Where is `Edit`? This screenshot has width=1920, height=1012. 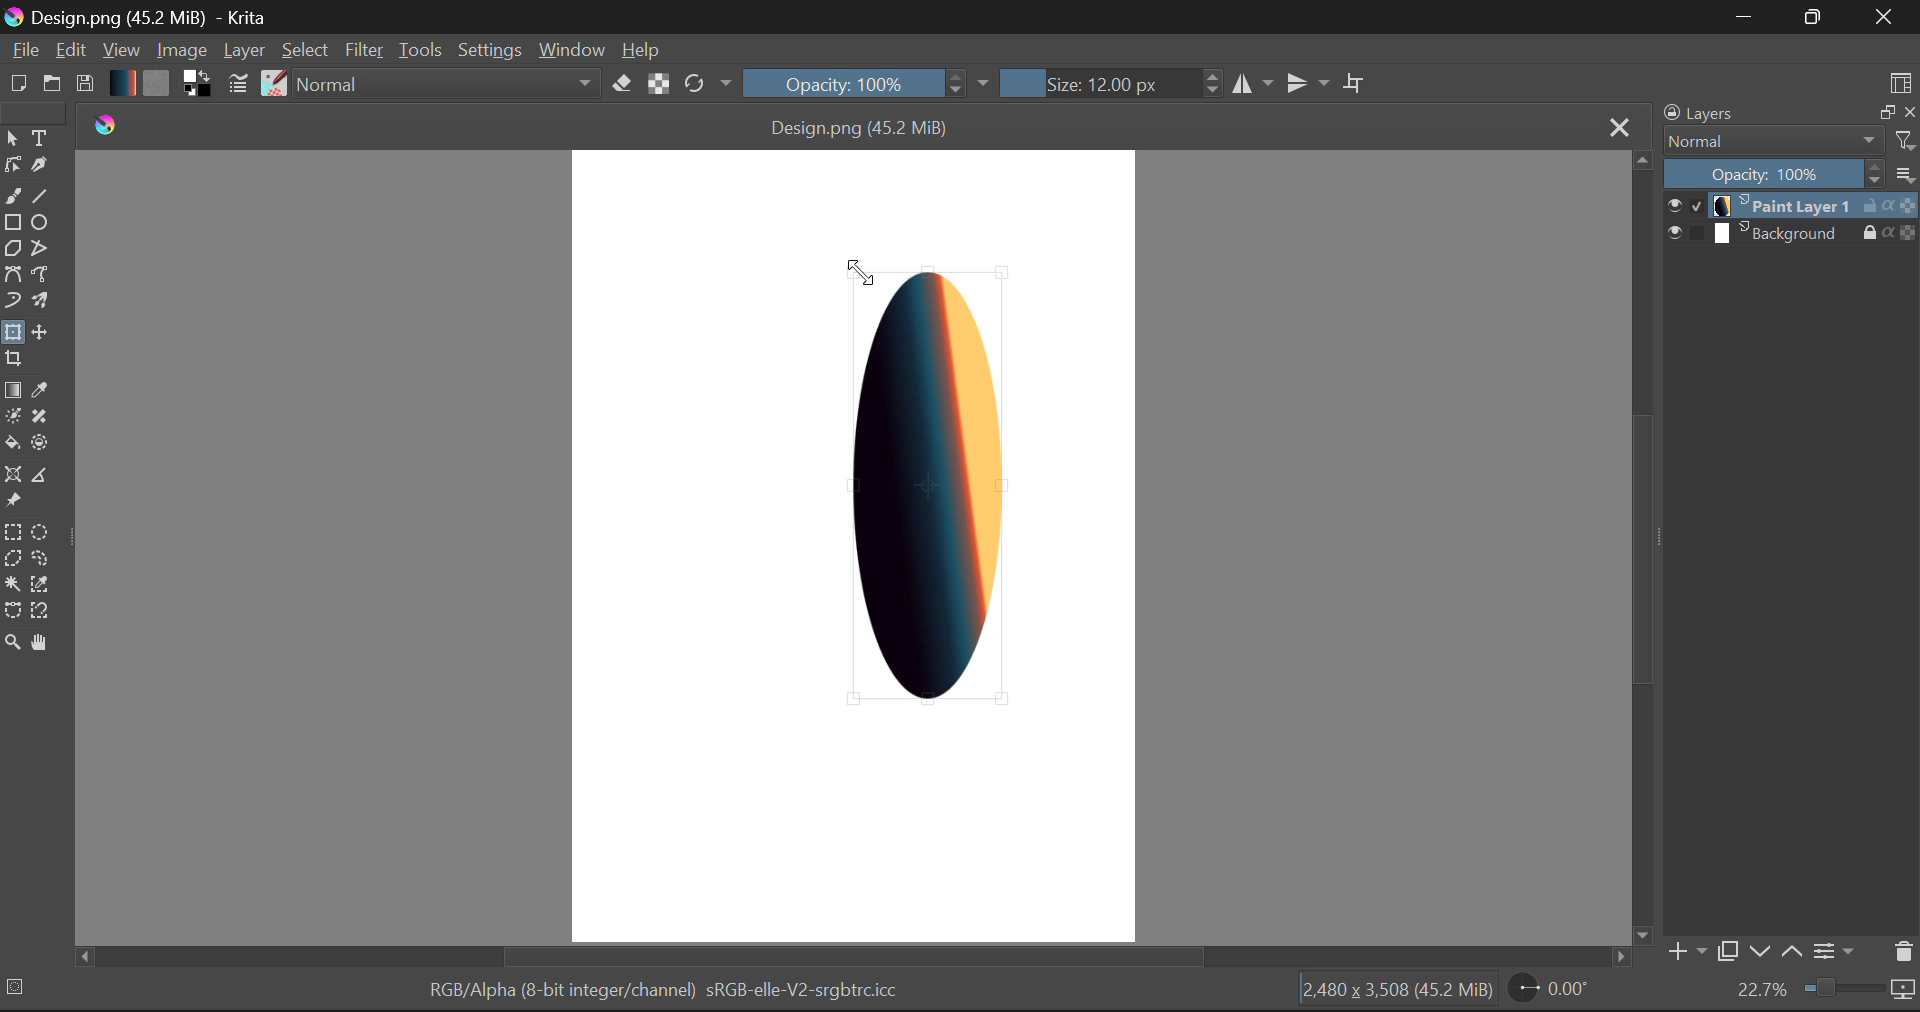
Edit is located at coordinates (70, 50).